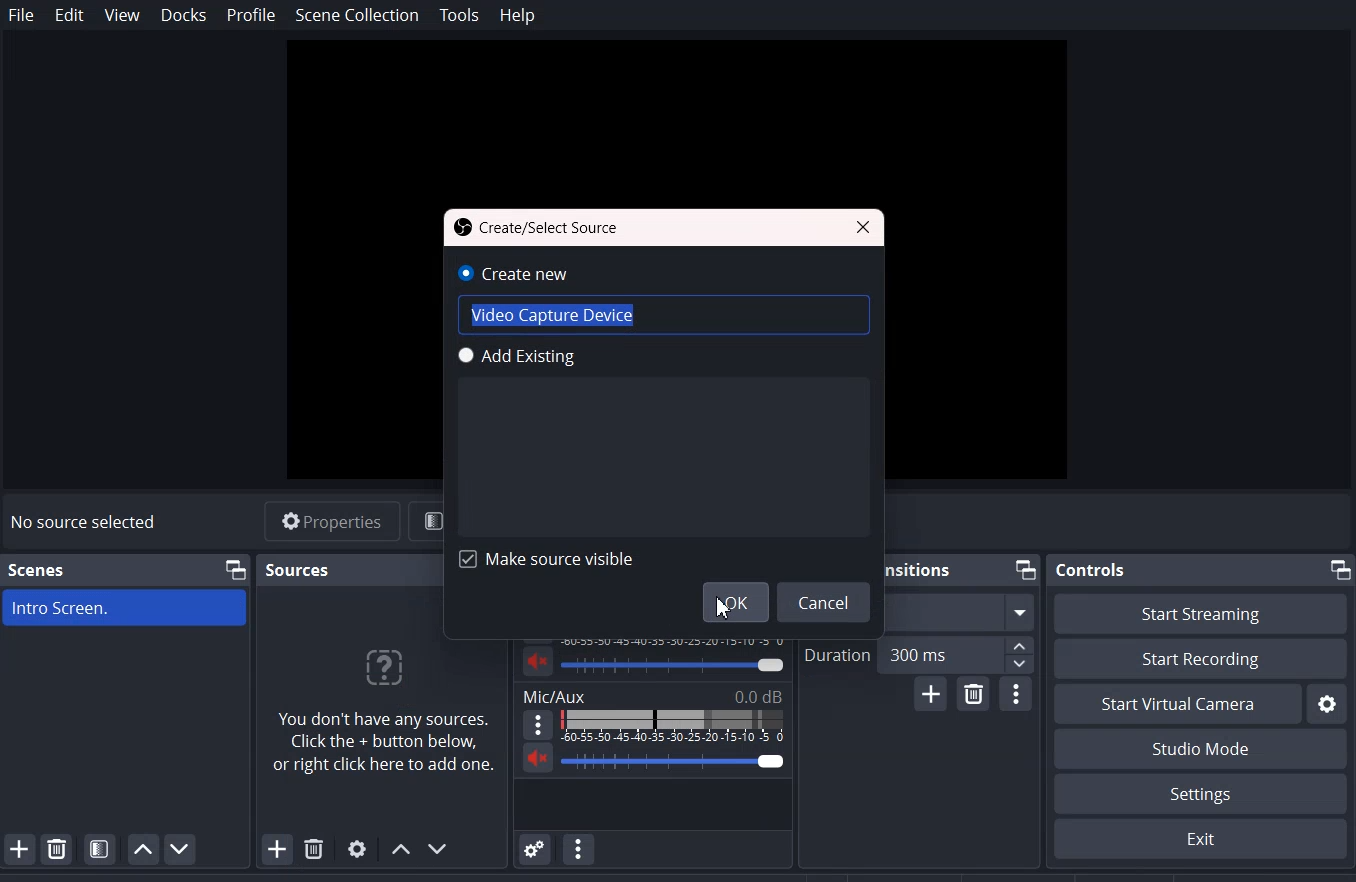  Describe the element at coordinates (918, 569) in the screenshot. I see `Scene Transition` at that location.